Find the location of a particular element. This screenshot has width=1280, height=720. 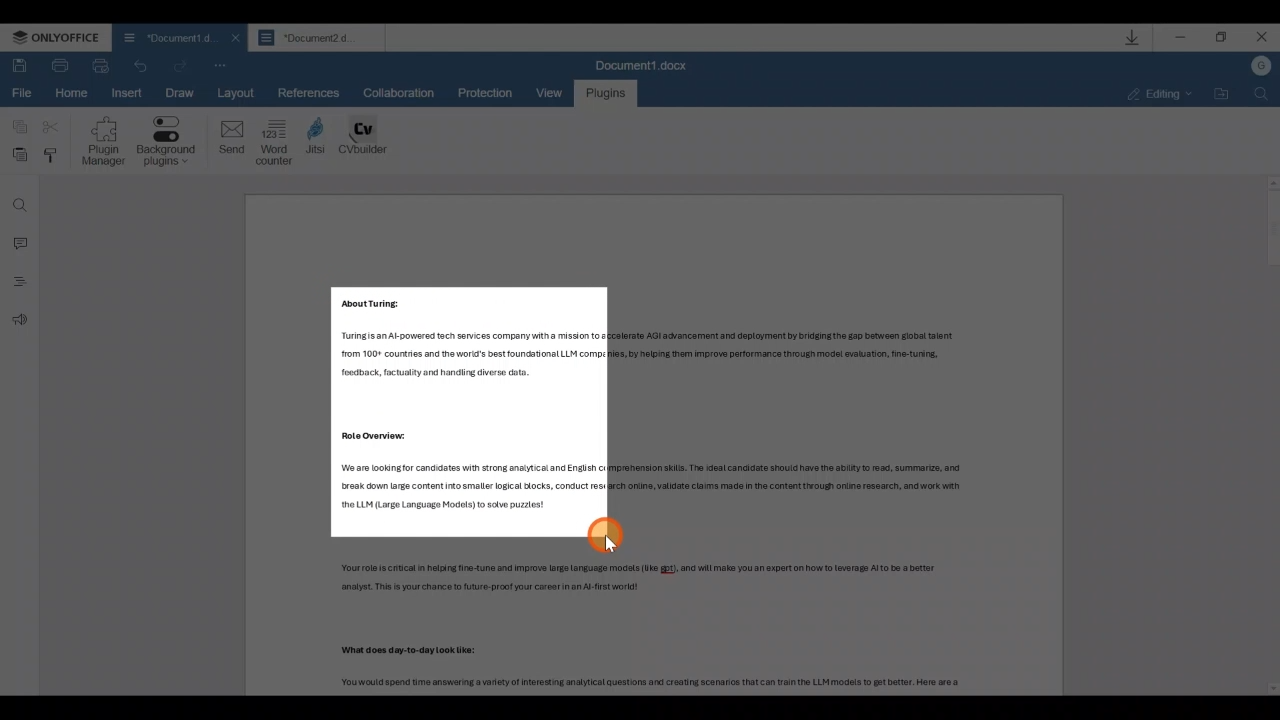

ONLYOFFICE is located at coordinates (58, 39).